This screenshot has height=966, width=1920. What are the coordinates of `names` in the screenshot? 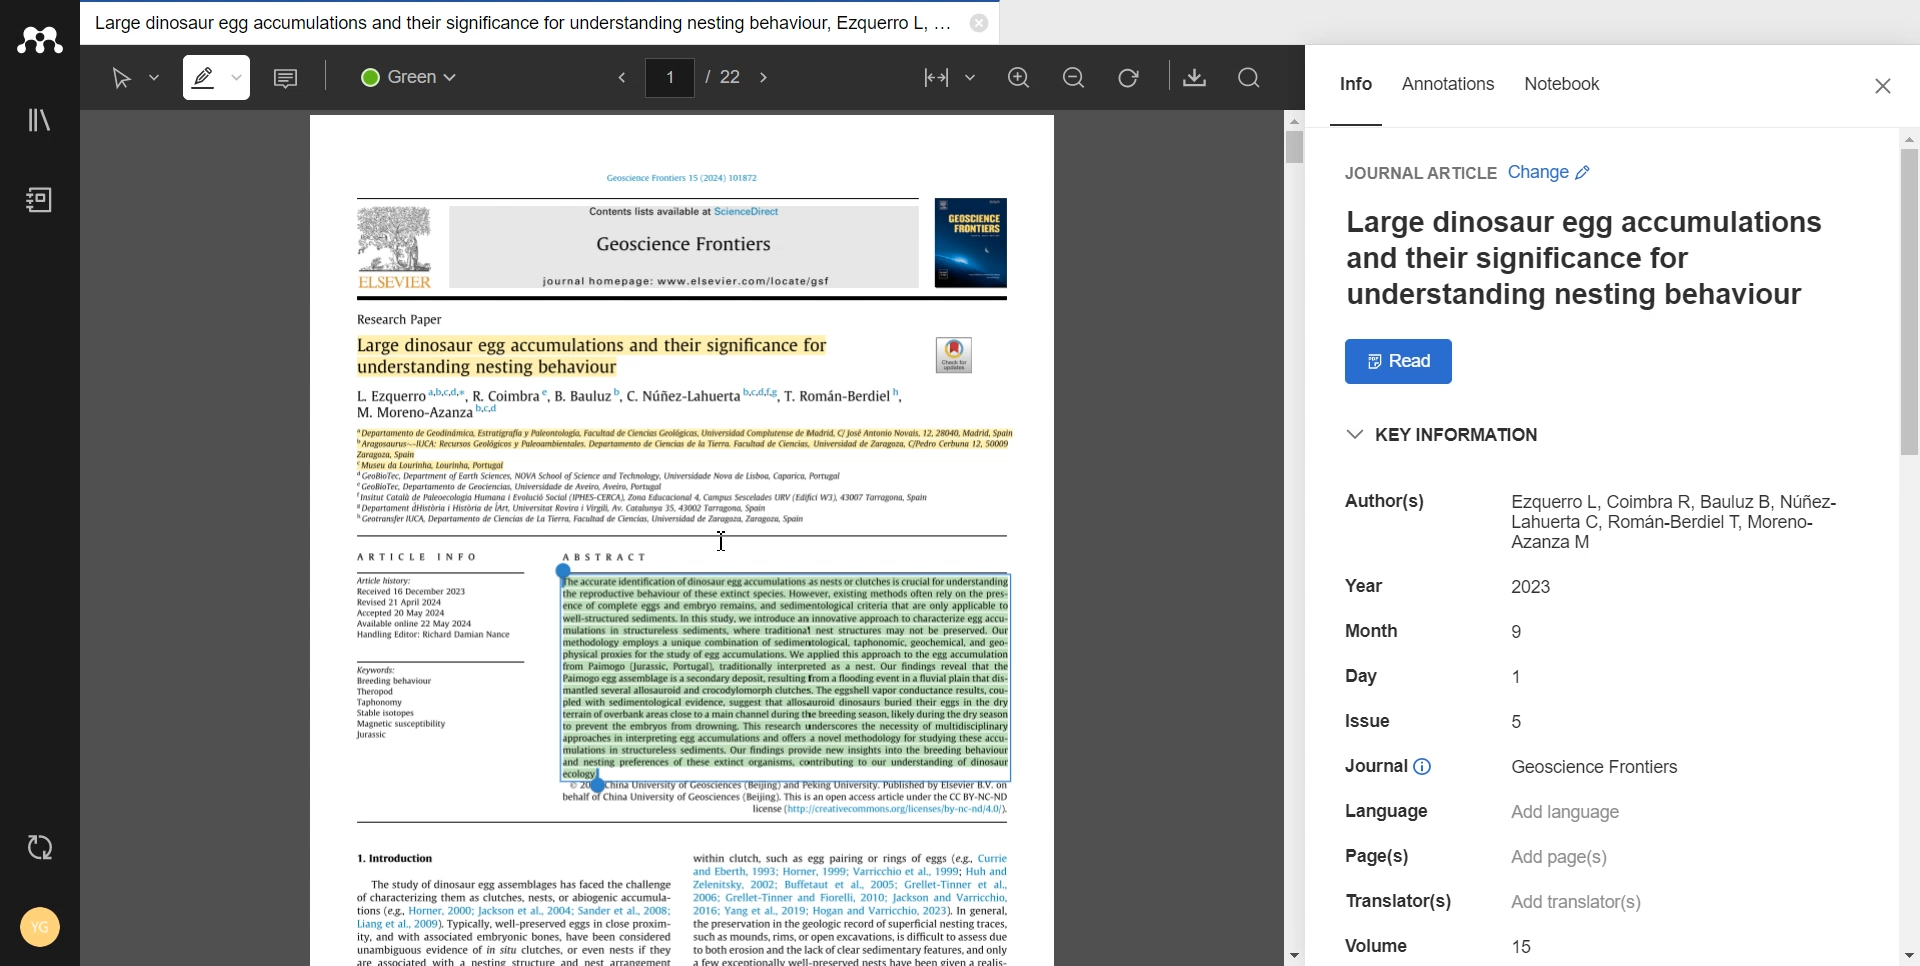 It's located at (629, 402).